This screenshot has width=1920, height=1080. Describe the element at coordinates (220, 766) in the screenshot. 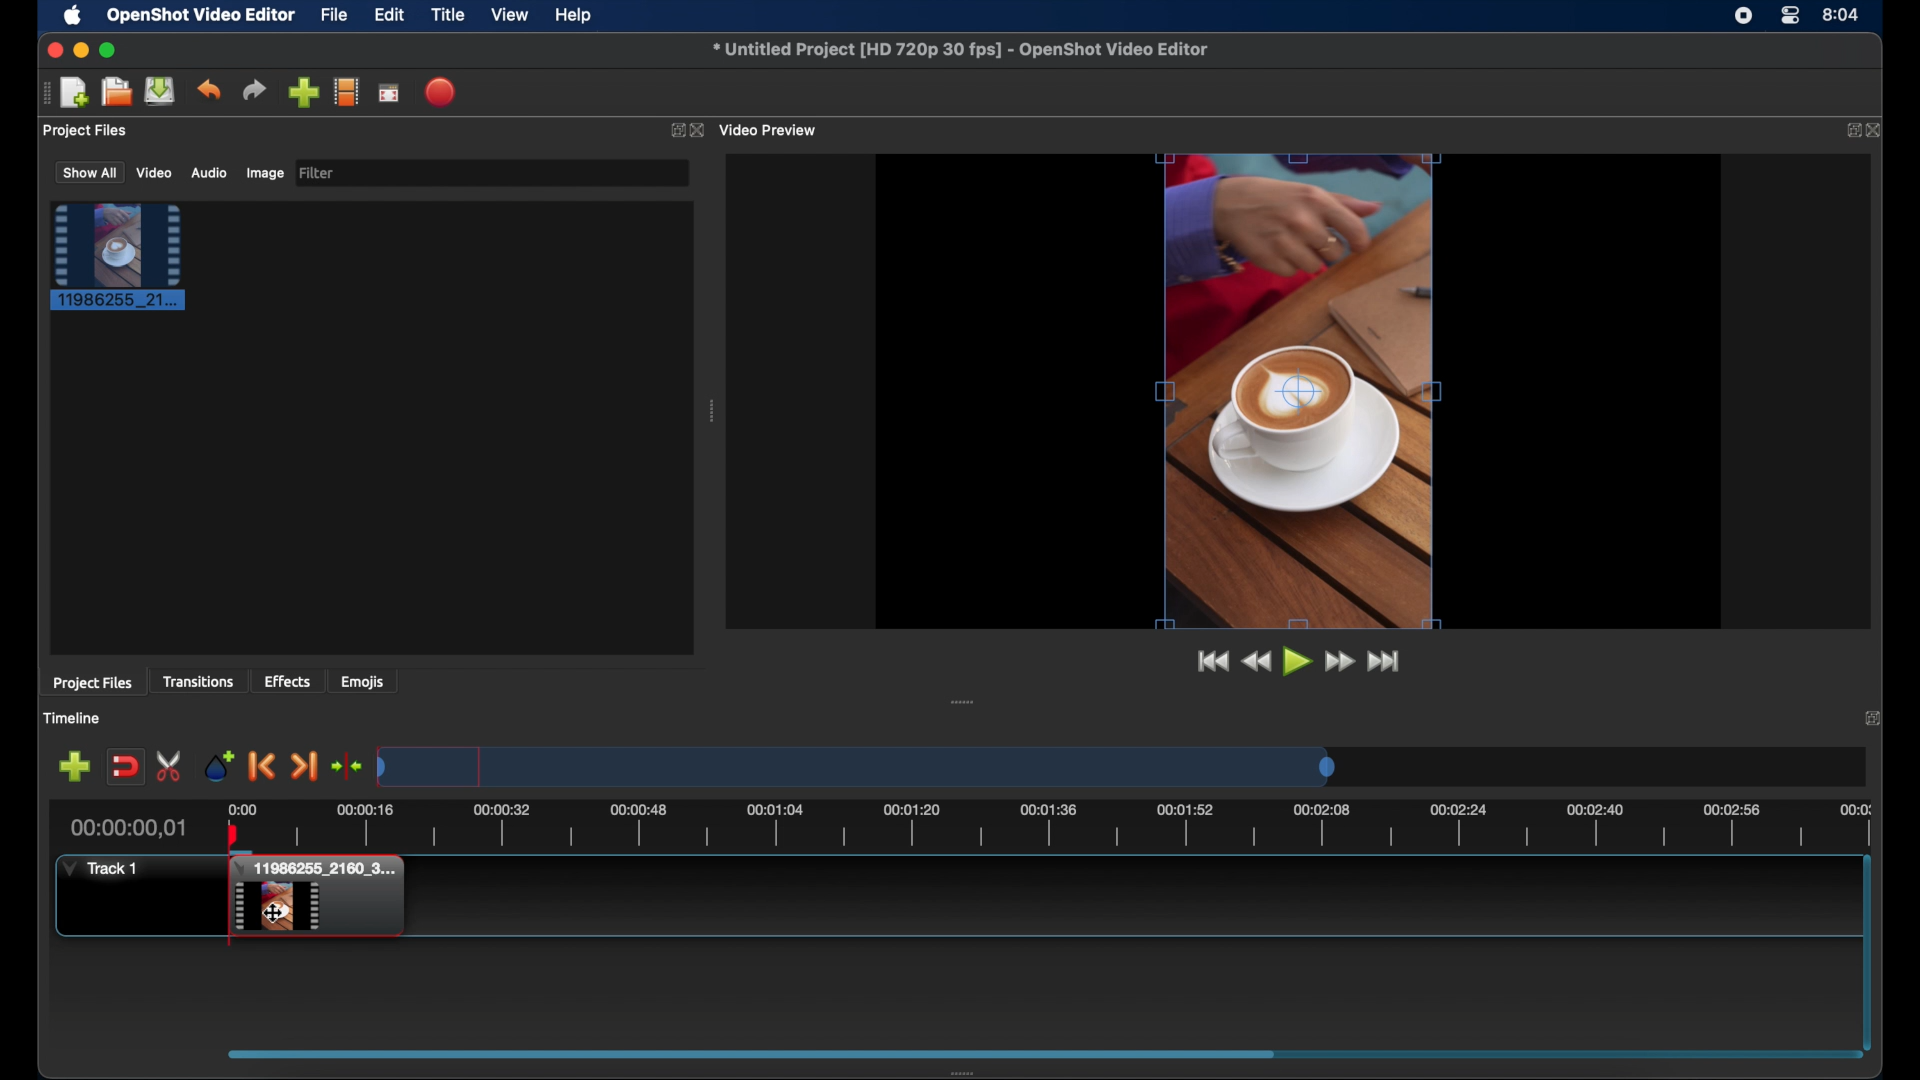

I see `add marker` at that location.